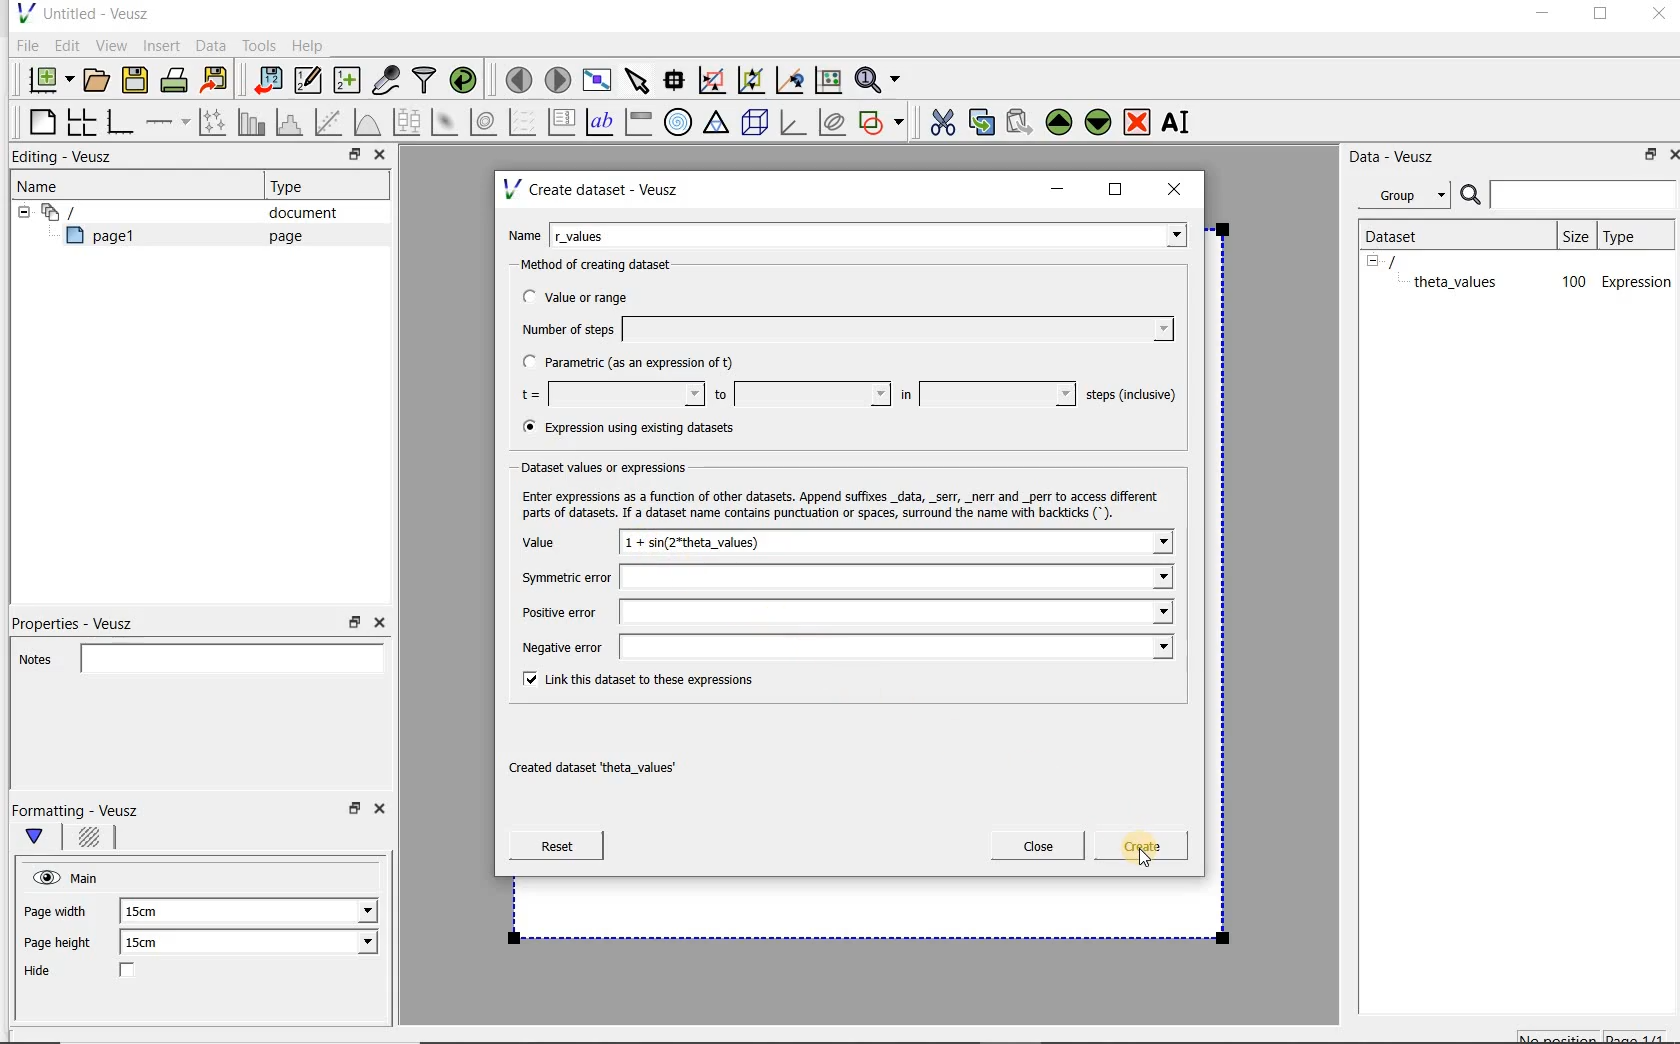  What do you see at coordinates (1643, 1036) in the screenshot?
I see `page1/1` at bounding box center [1643, 1036].